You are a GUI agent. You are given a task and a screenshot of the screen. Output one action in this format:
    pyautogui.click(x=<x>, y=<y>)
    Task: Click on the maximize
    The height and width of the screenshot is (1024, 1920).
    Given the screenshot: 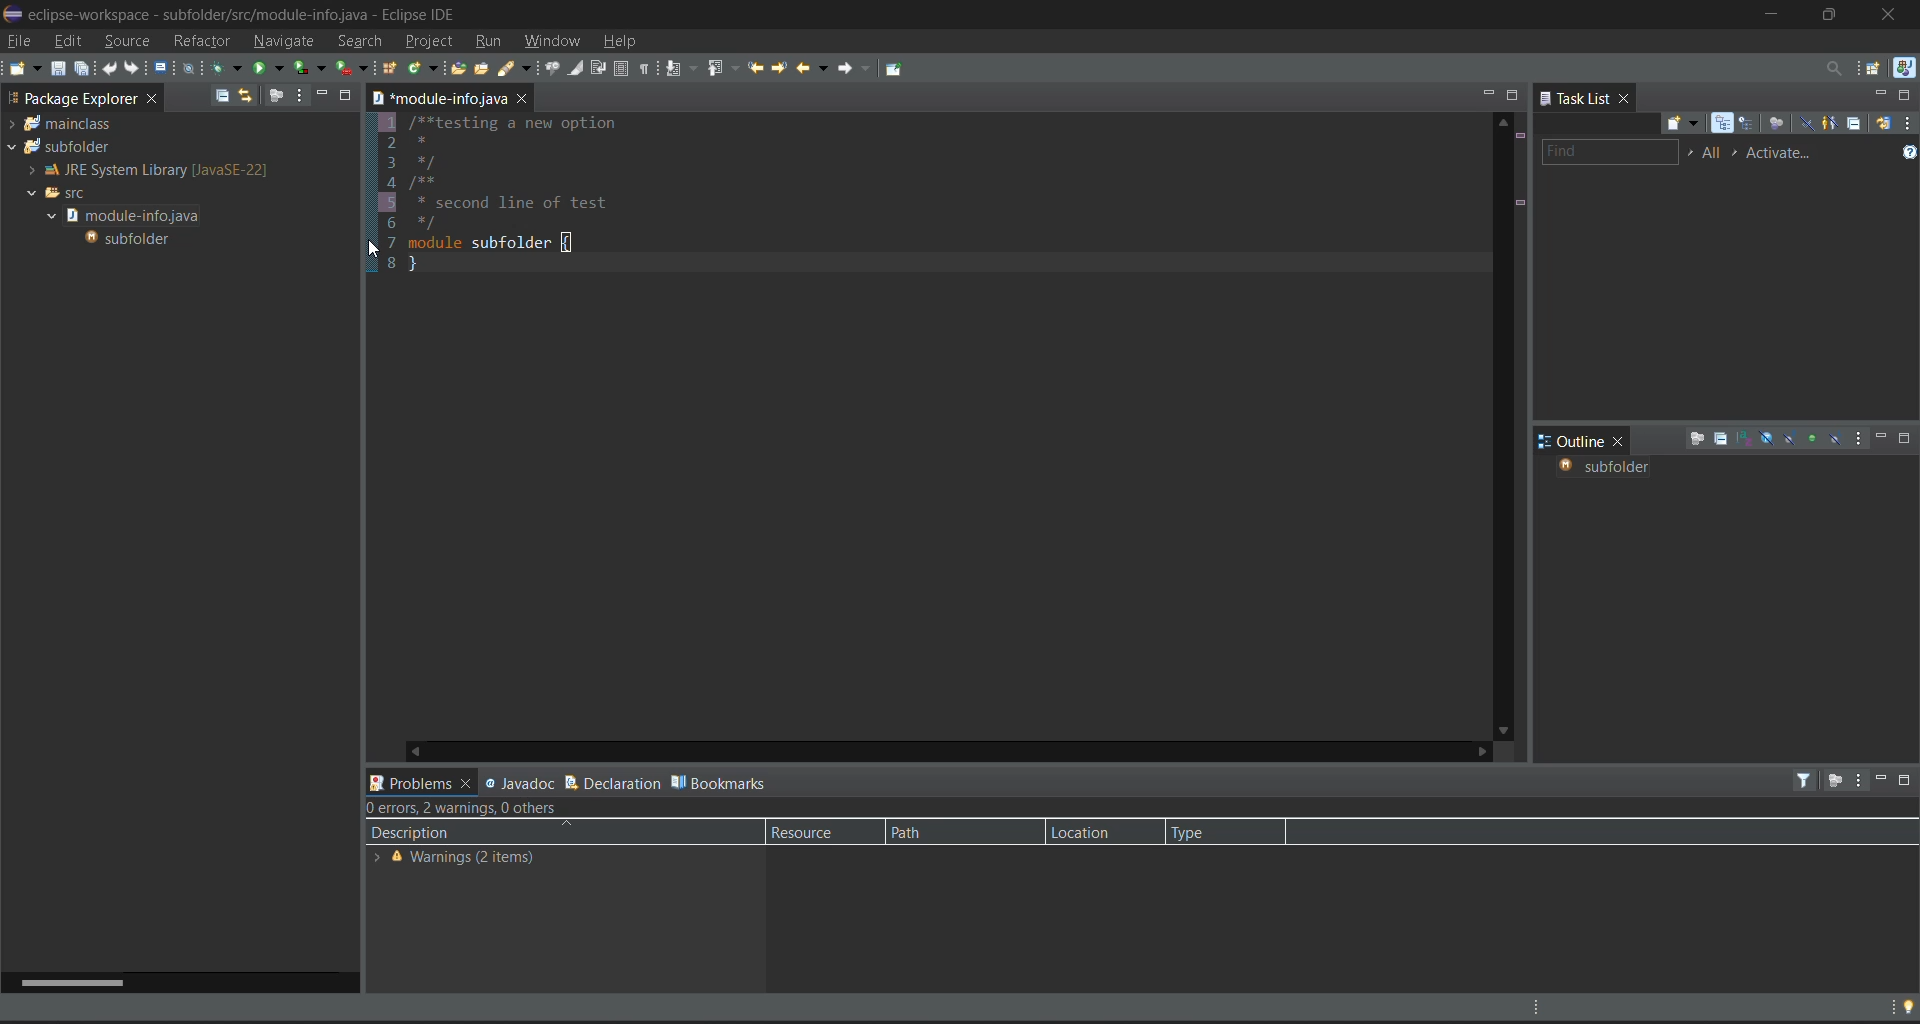 What is the action you would take?
    pyautogui.click(x=1906, y=95)
    